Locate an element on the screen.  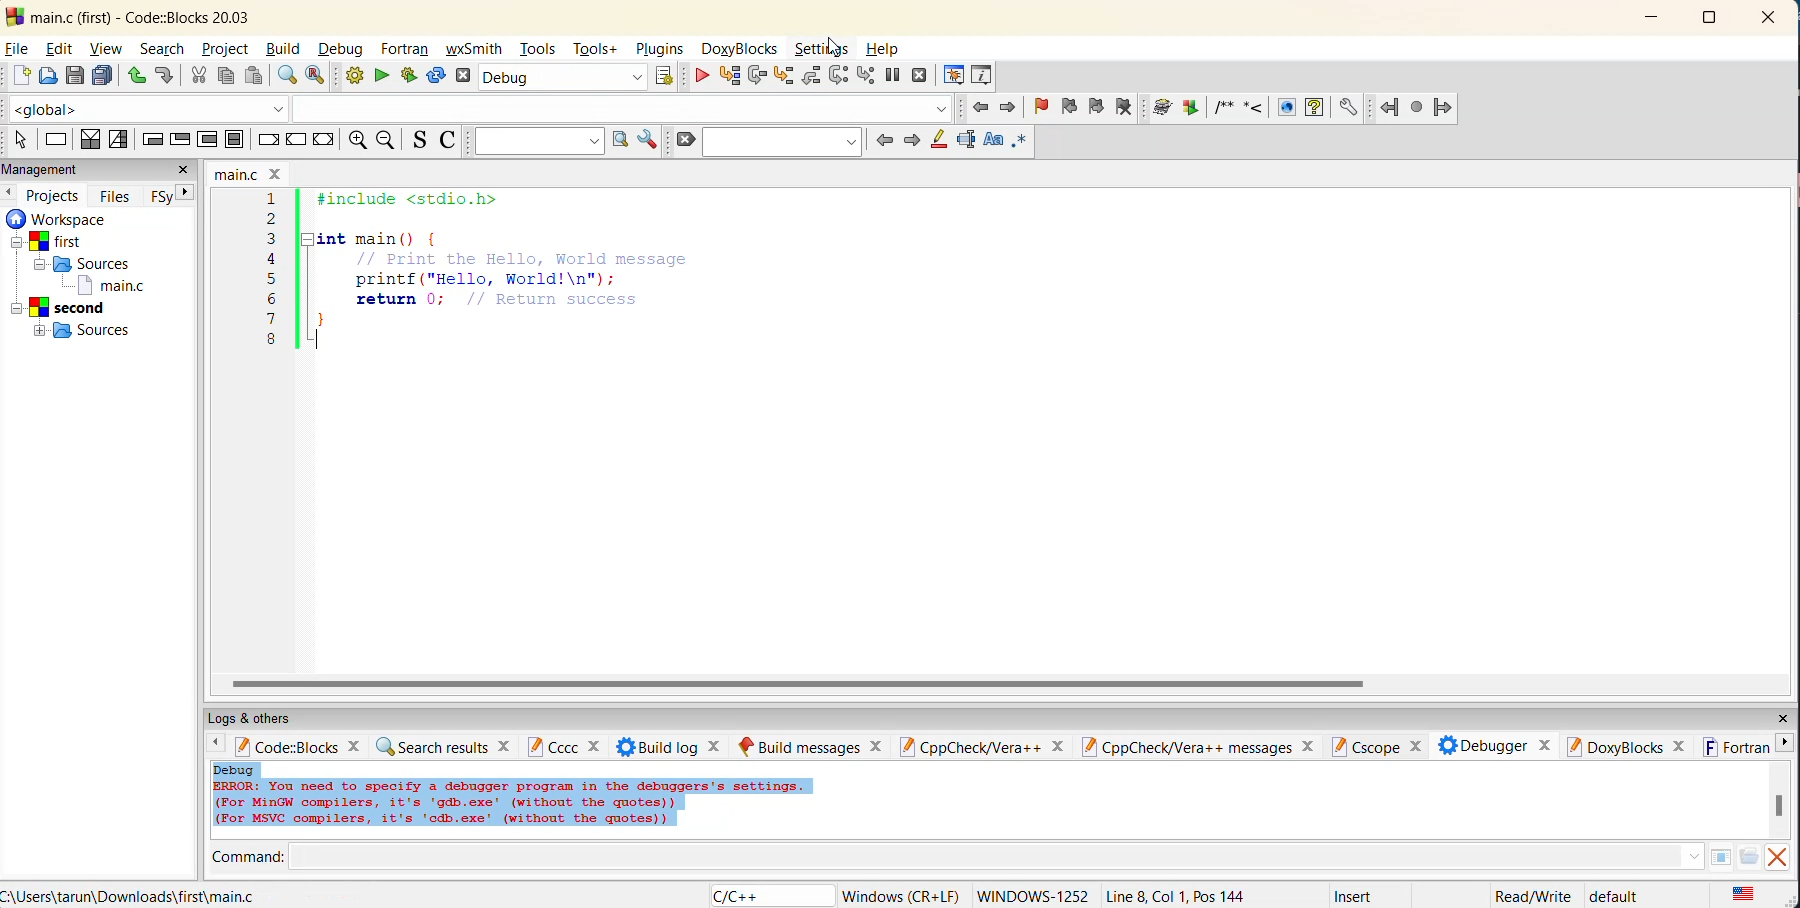
1 #include <stdio.h>2 3 int main() { 4 // Print the Hello, World message 5 printf{"Hello, World!\n"}; 6 return 0; // Return success 7 8  is located at coordinates (504, 282).